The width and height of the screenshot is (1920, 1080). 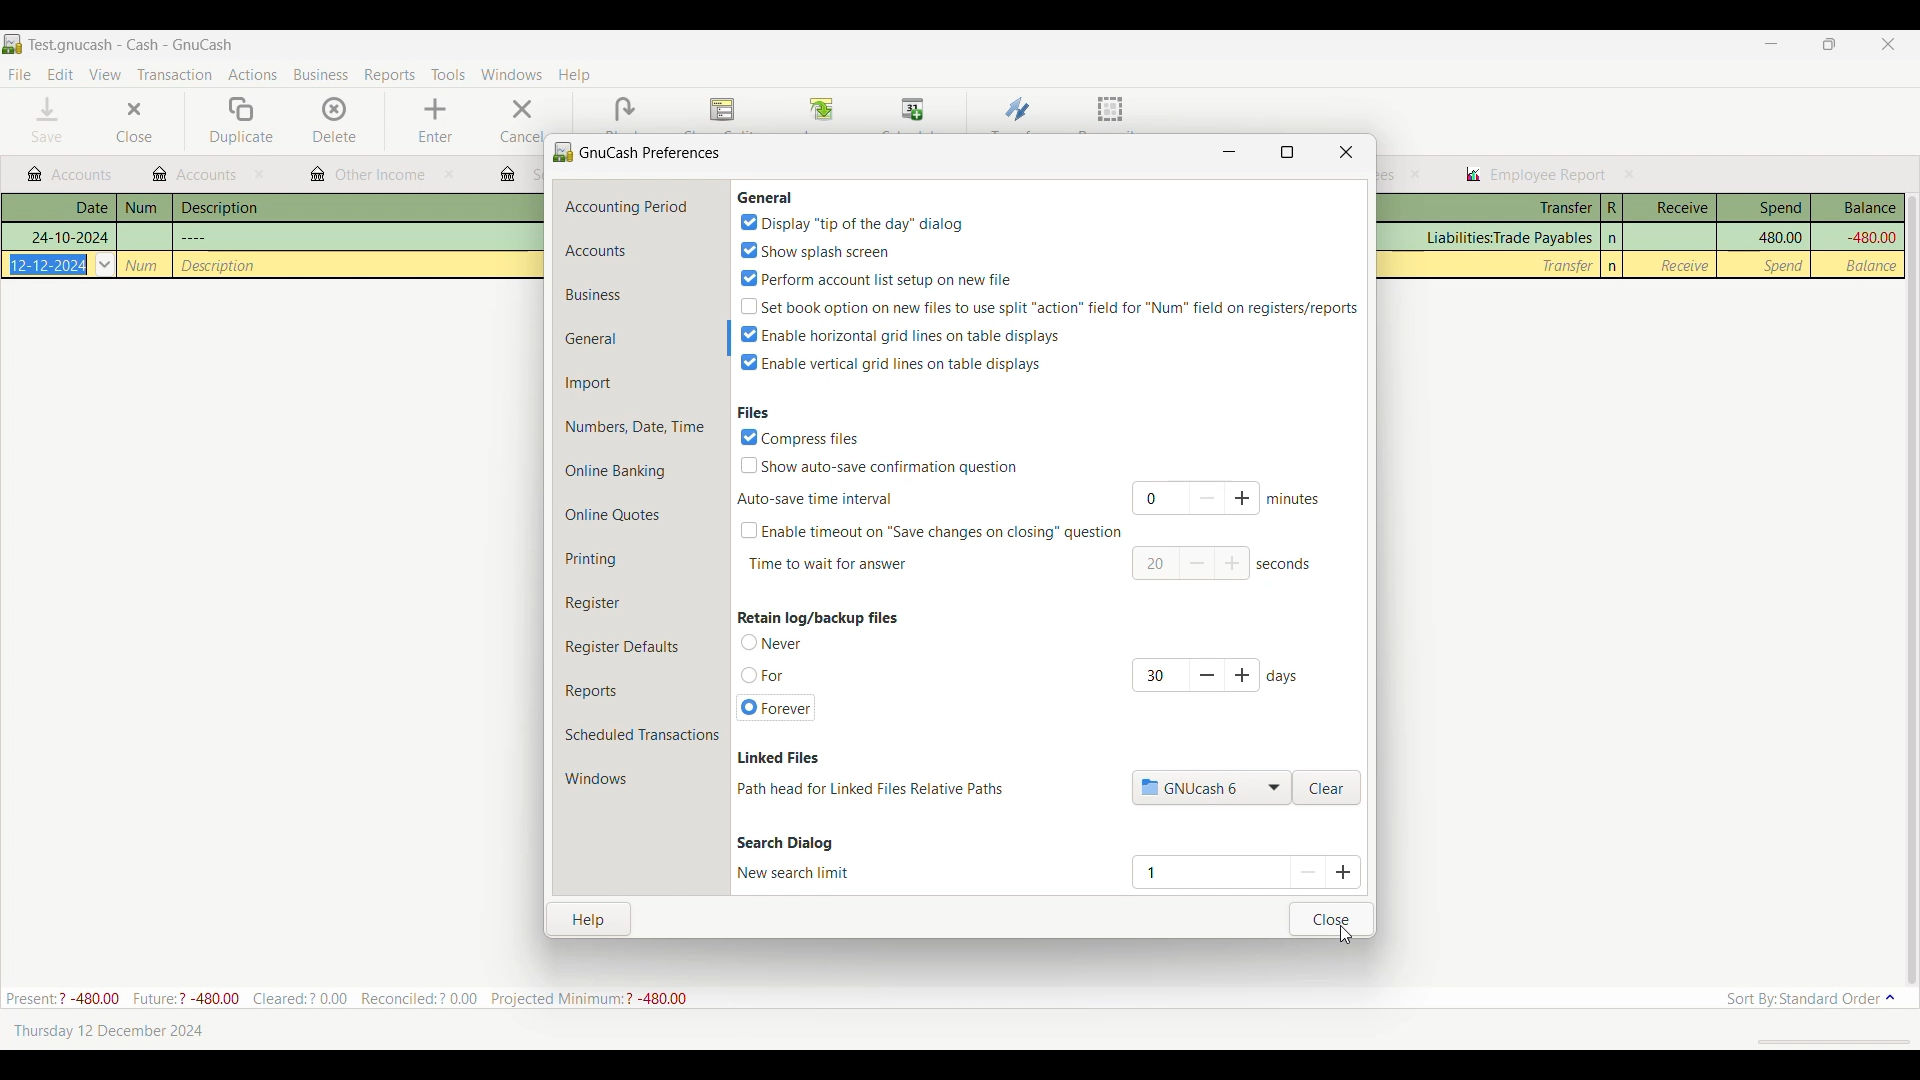 What do you see at coordinates (1487, 208) in the screenshot?
I see `Transfer column` at bounding box center [1487, 208].